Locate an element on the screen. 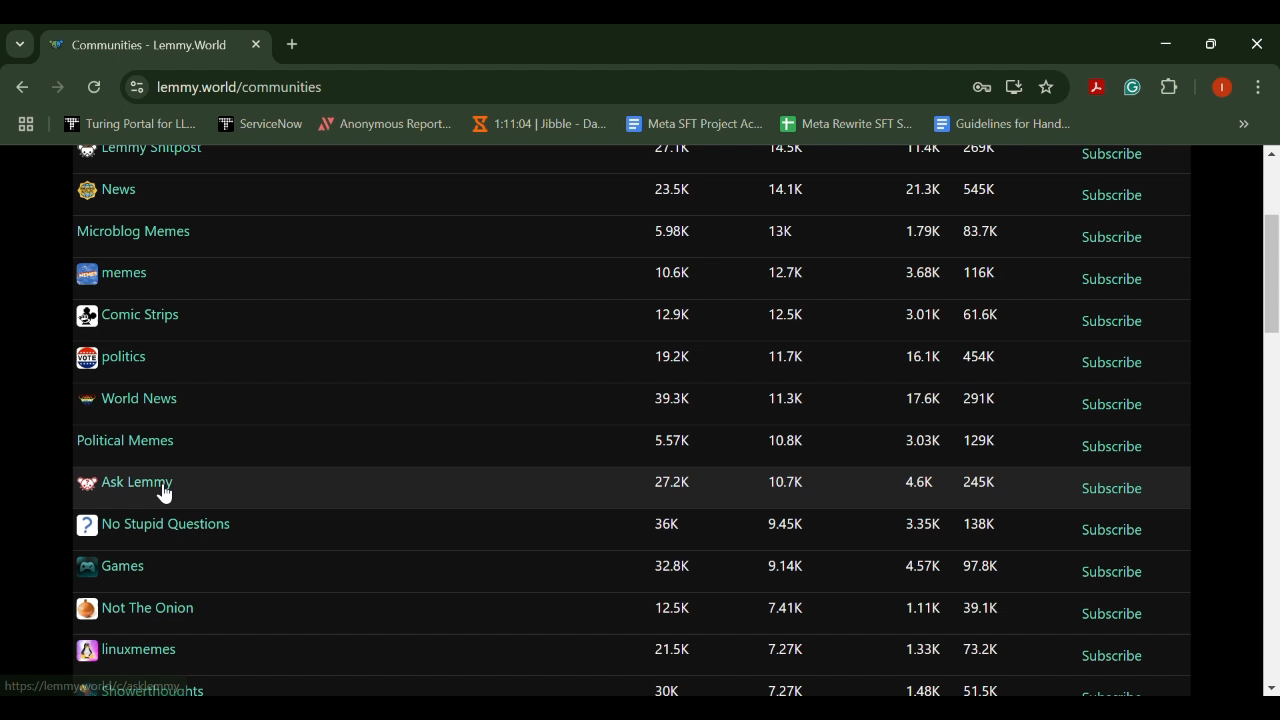  Grammarly Extension is located at coordinates (1130, 88).